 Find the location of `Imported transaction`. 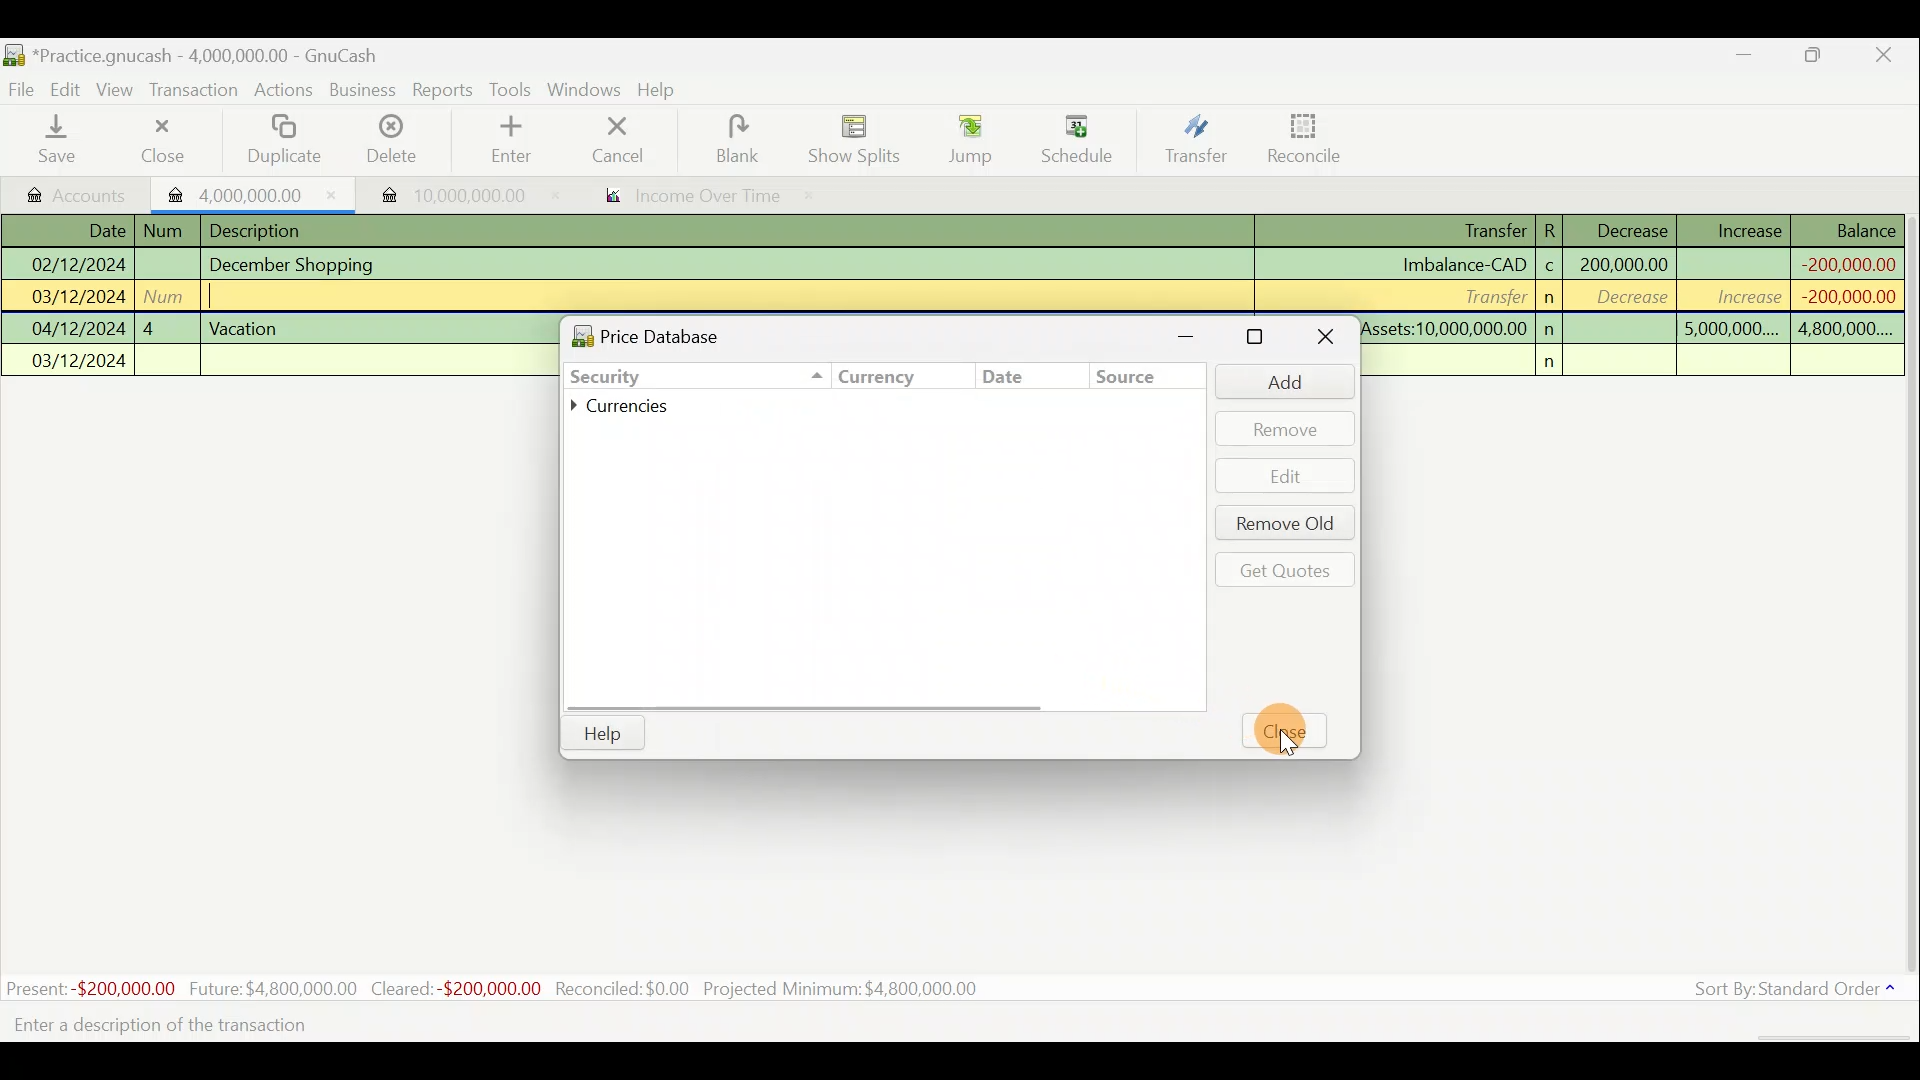

Imported transaction is located at coordinates (245, 192).